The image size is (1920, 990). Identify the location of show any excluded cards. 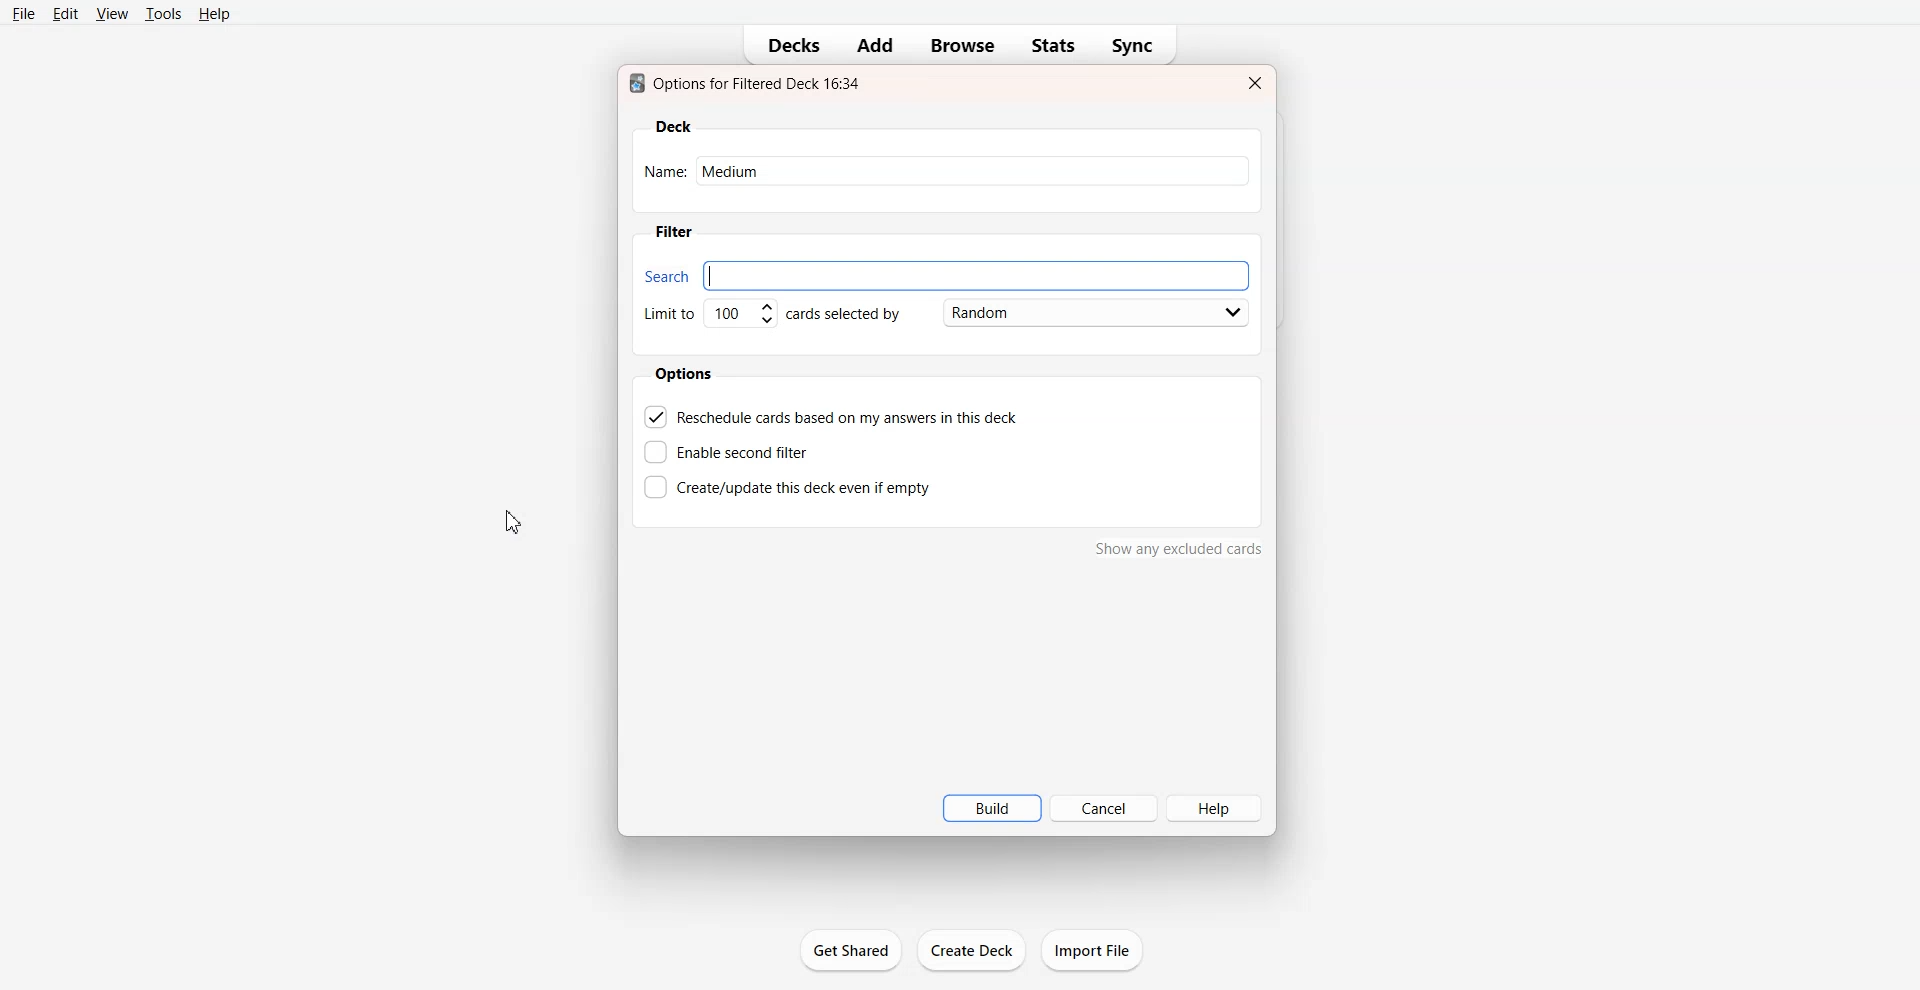
(1179, 553).